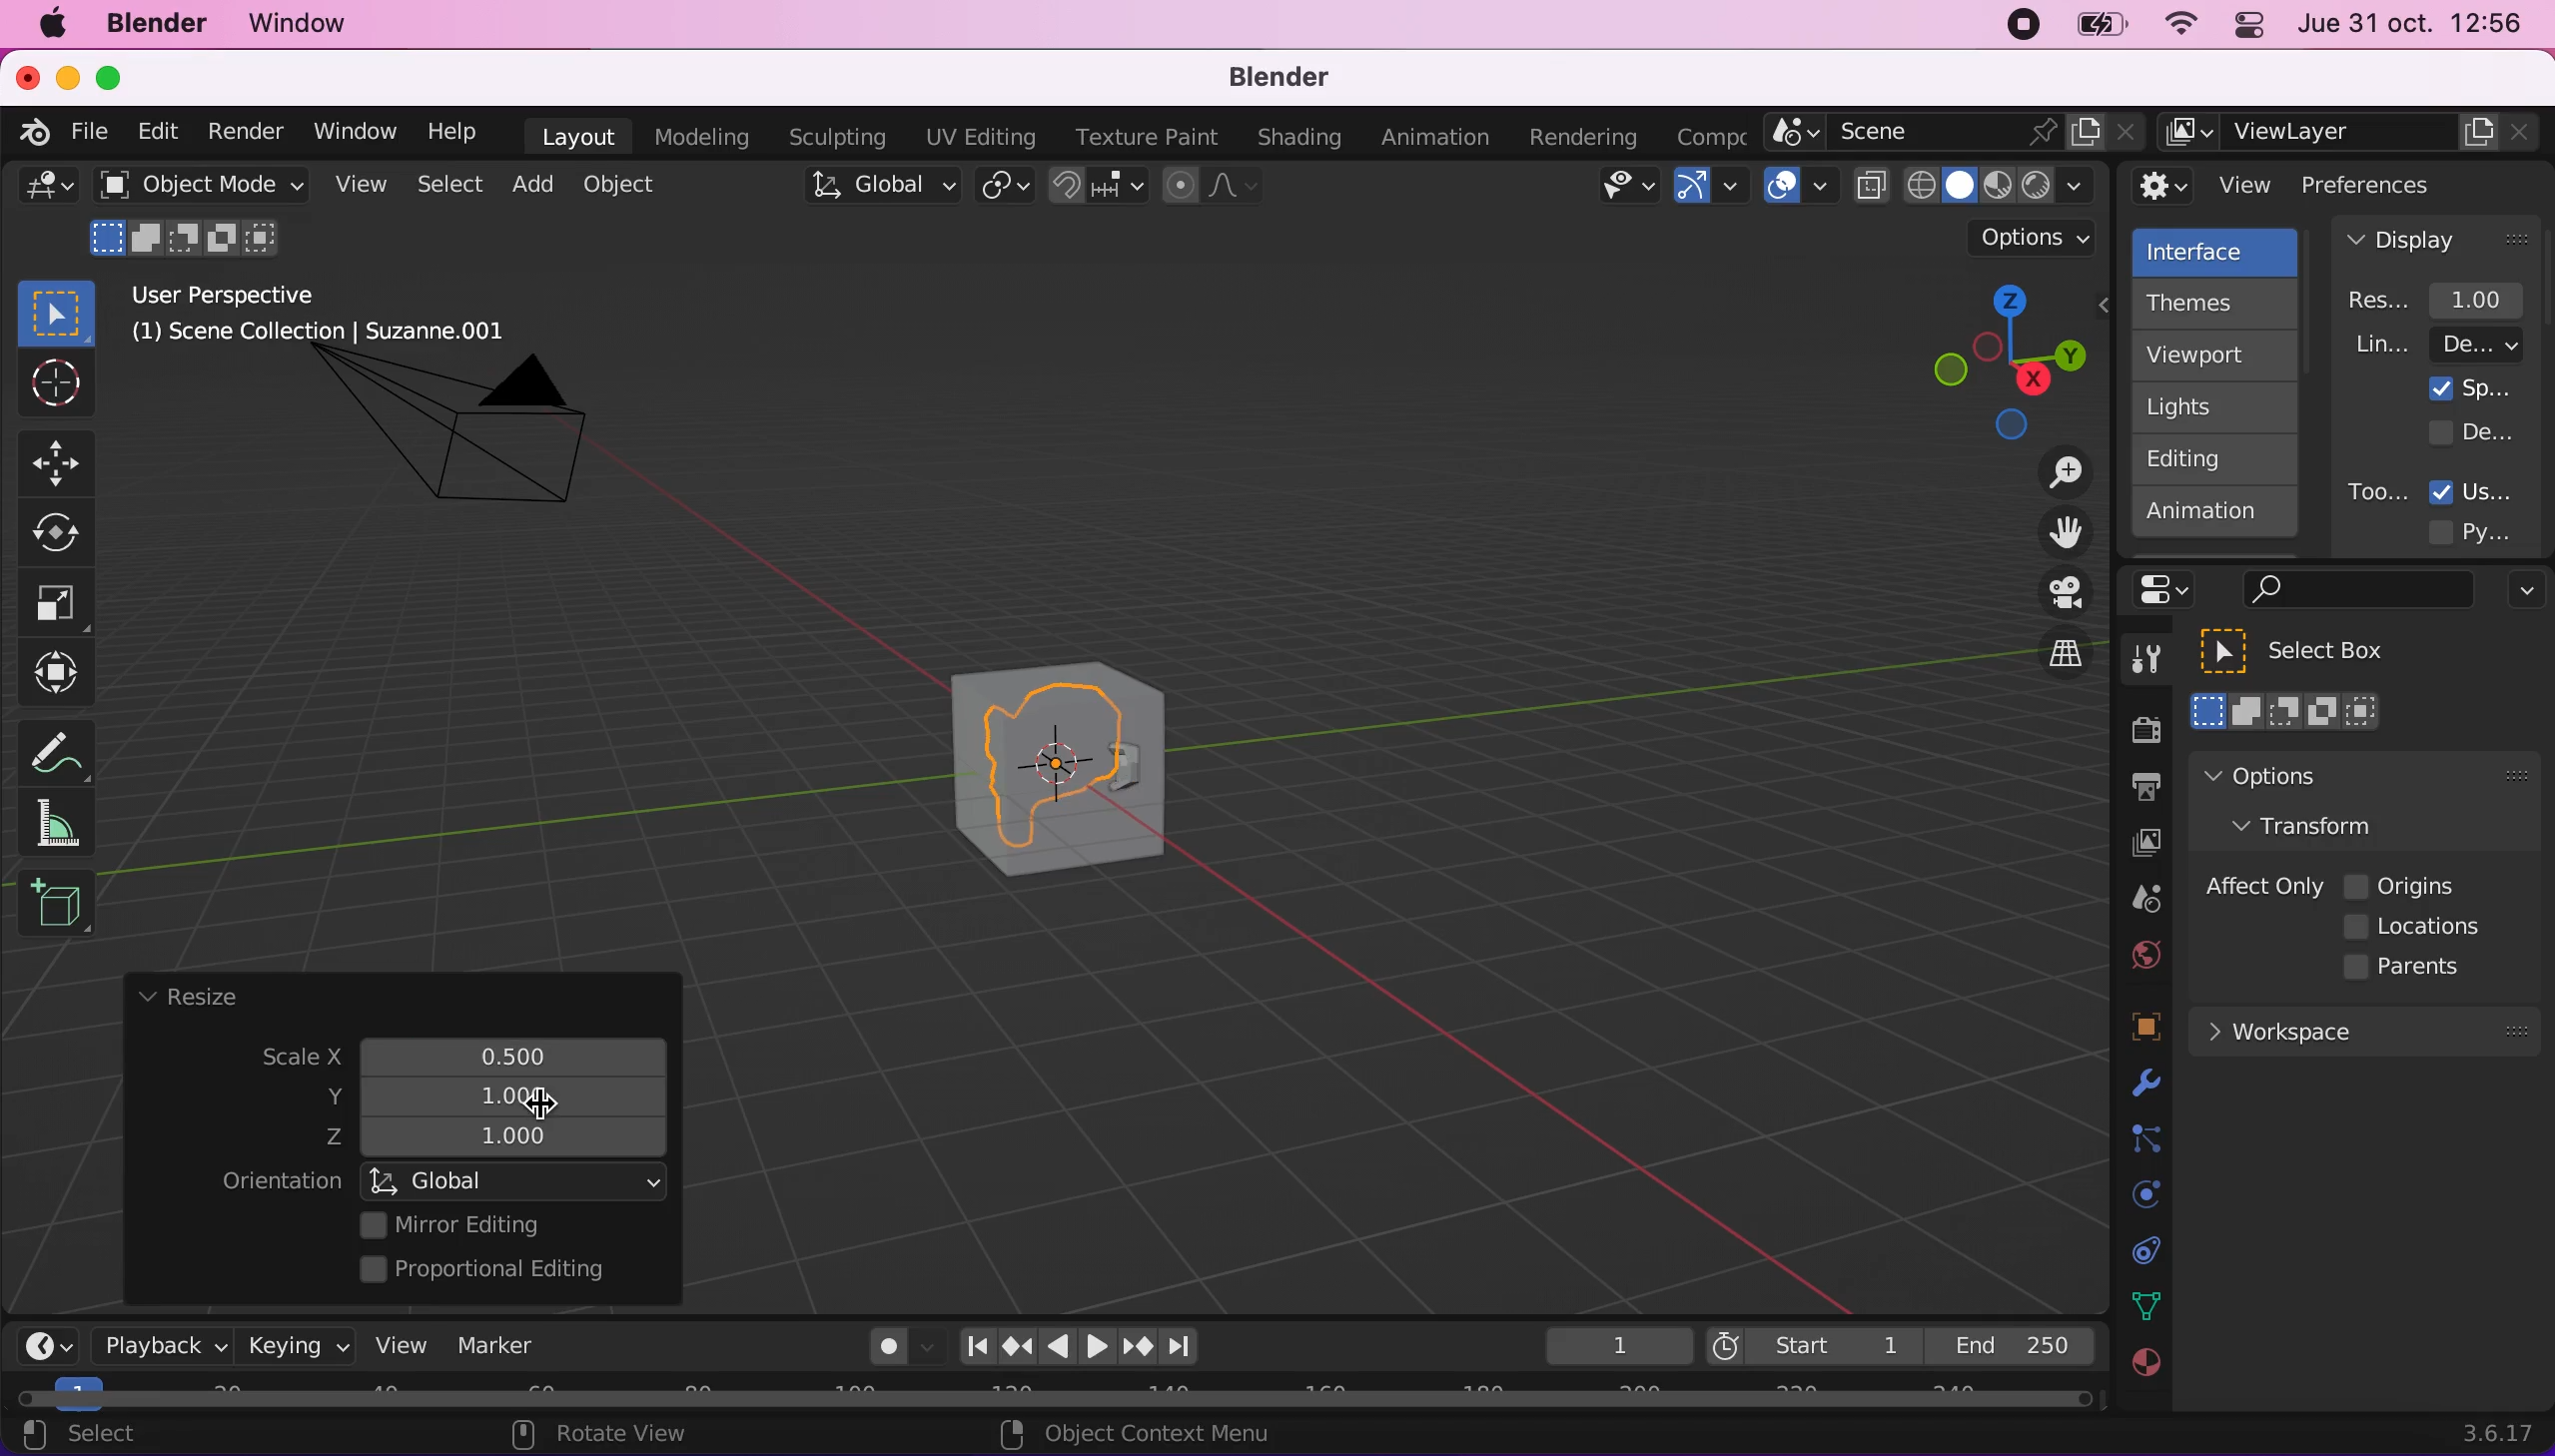 This screenshot has width=2555, height=1456. Describe the element at coordinates (281, 1182) in the screenshot. I see `orientation` at that location.